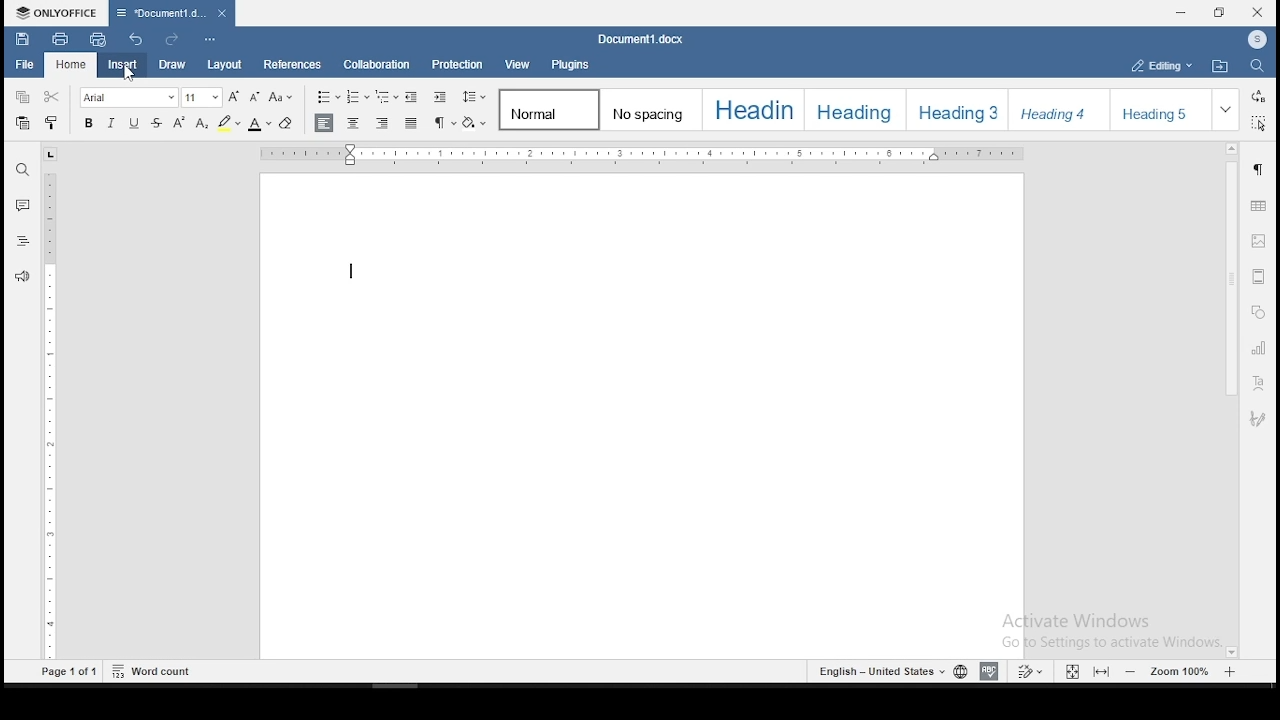  I want to click on ONLYOFFICE, so click(54, 12).